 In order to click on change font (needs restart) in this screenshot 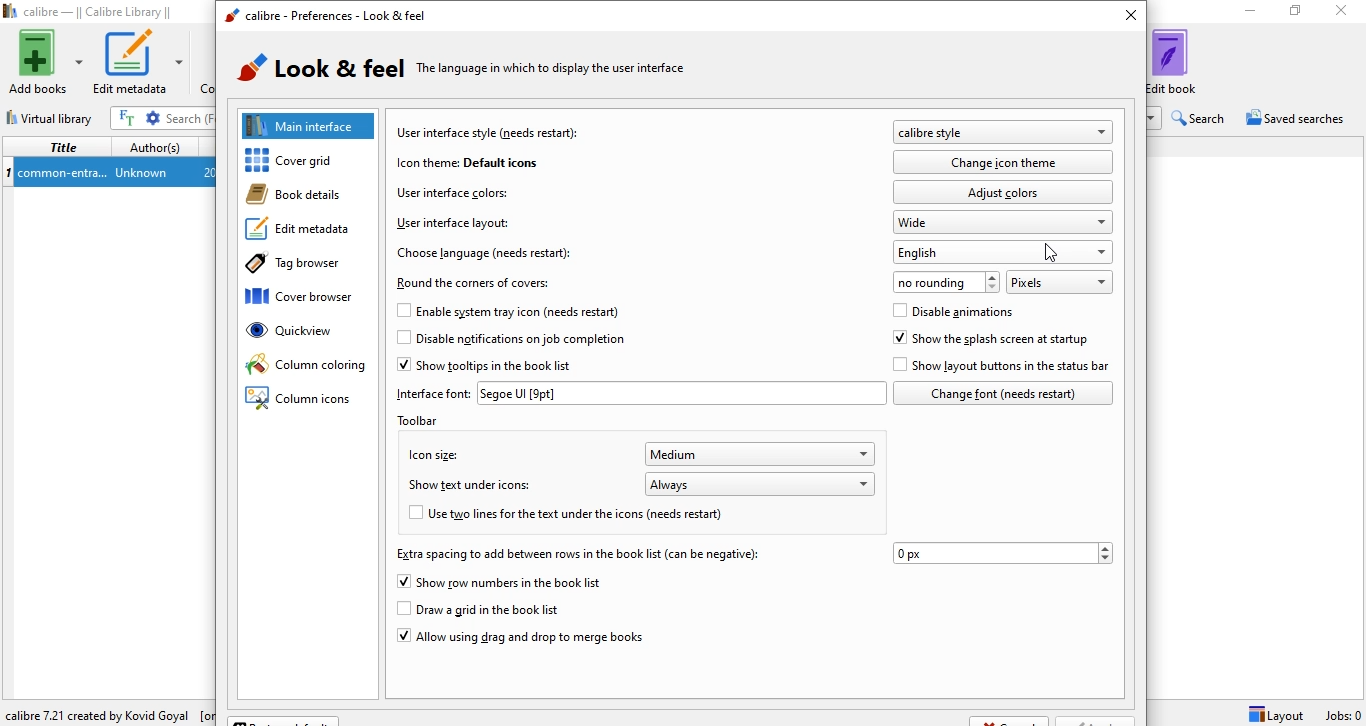, I will do `click(1003, 393)`.